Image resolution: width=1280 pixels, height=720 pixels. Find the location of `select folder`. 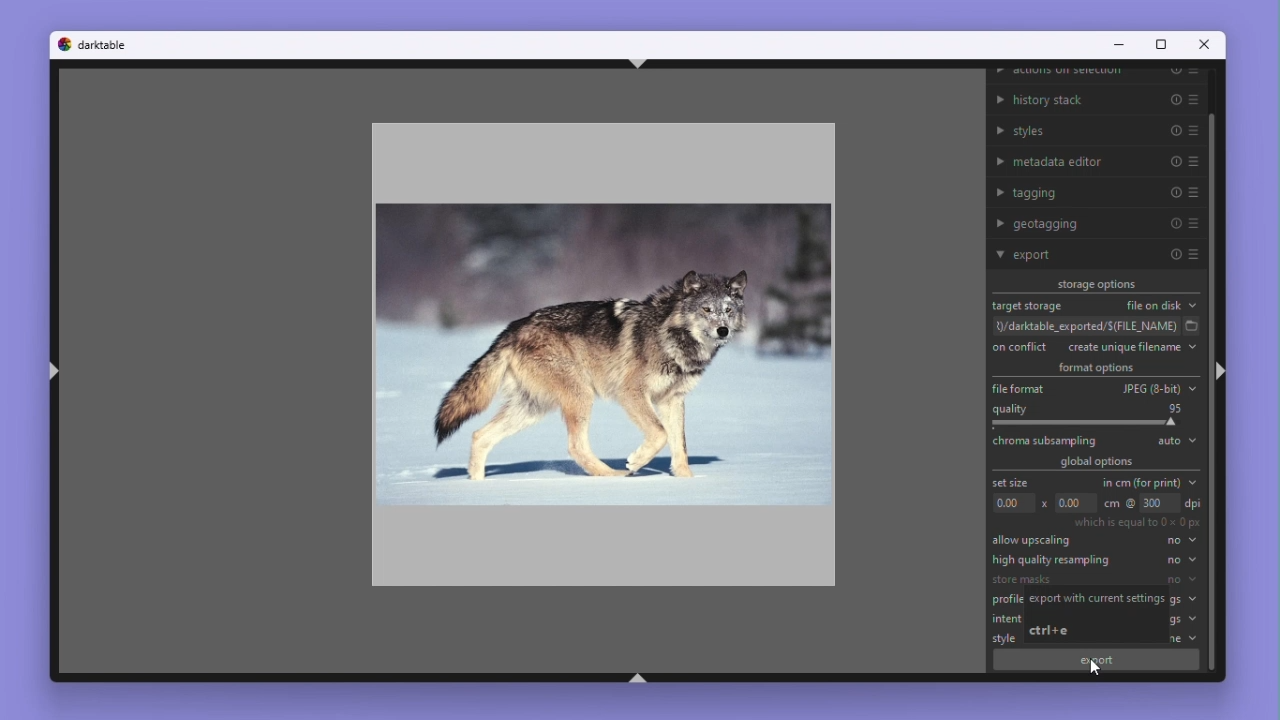

select folder is located at coordinates (1192, 326).